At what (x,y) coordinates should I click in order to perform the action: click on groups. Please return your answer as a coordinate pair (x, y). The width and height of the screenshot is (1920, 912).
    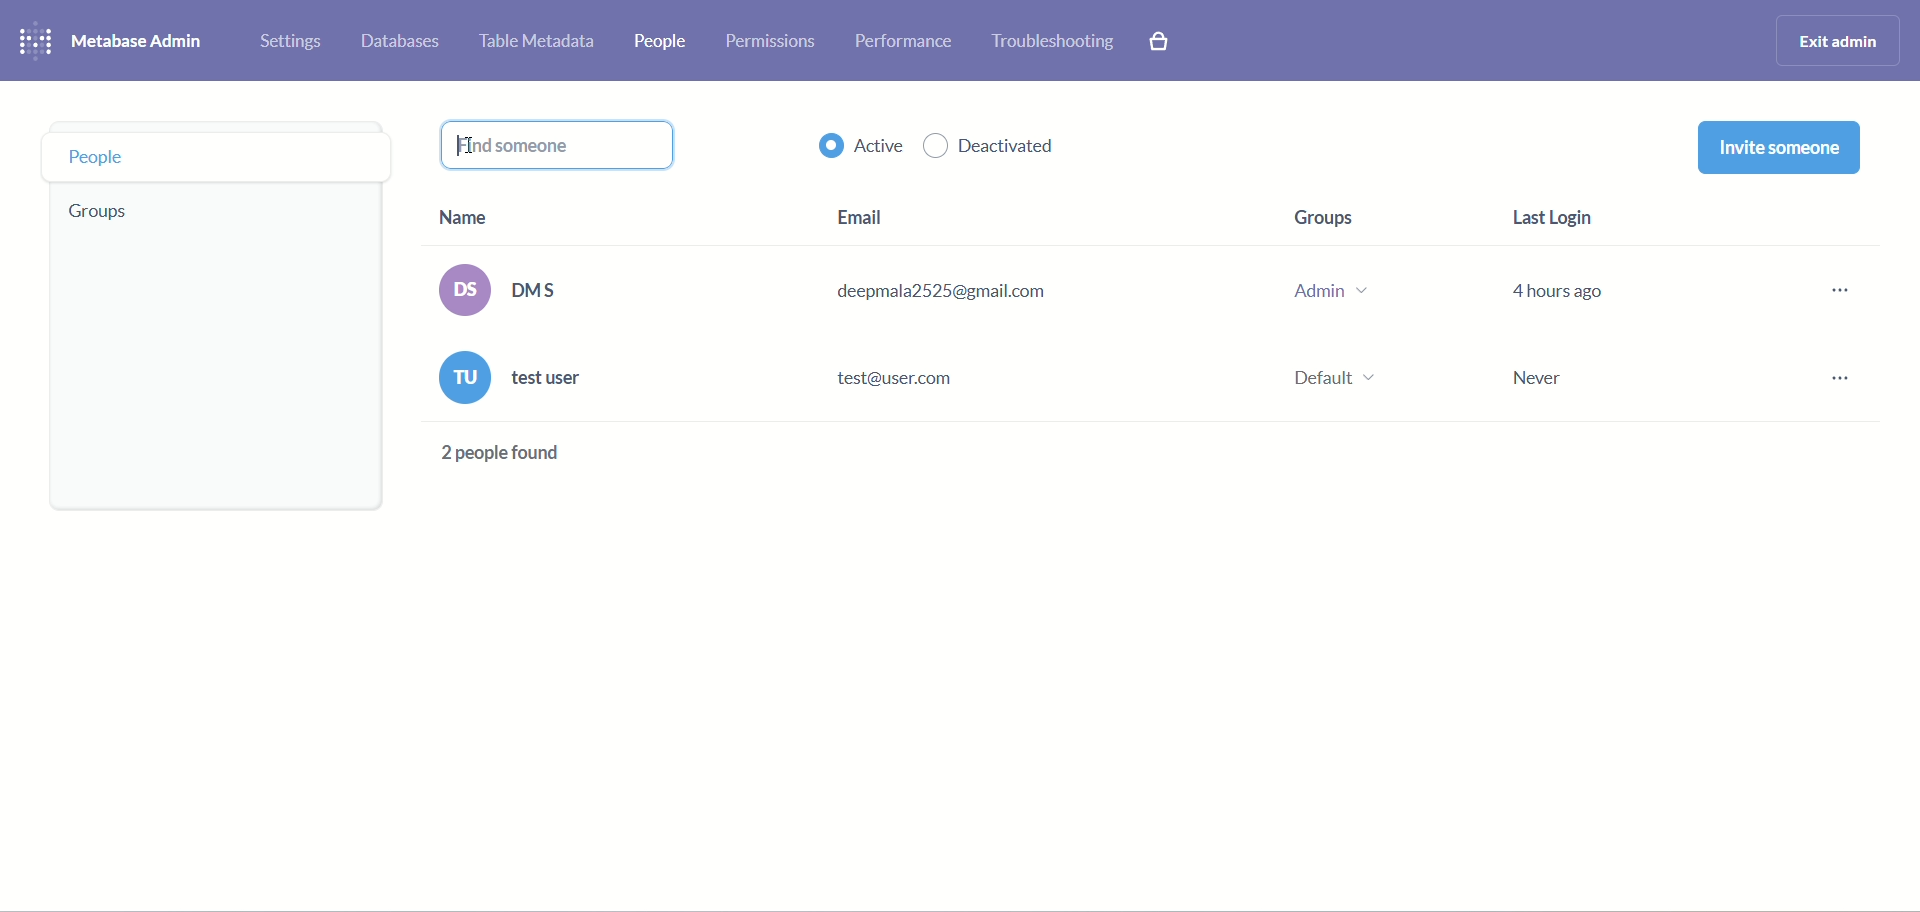
    Looking at the image, I should click on (1330, 317).